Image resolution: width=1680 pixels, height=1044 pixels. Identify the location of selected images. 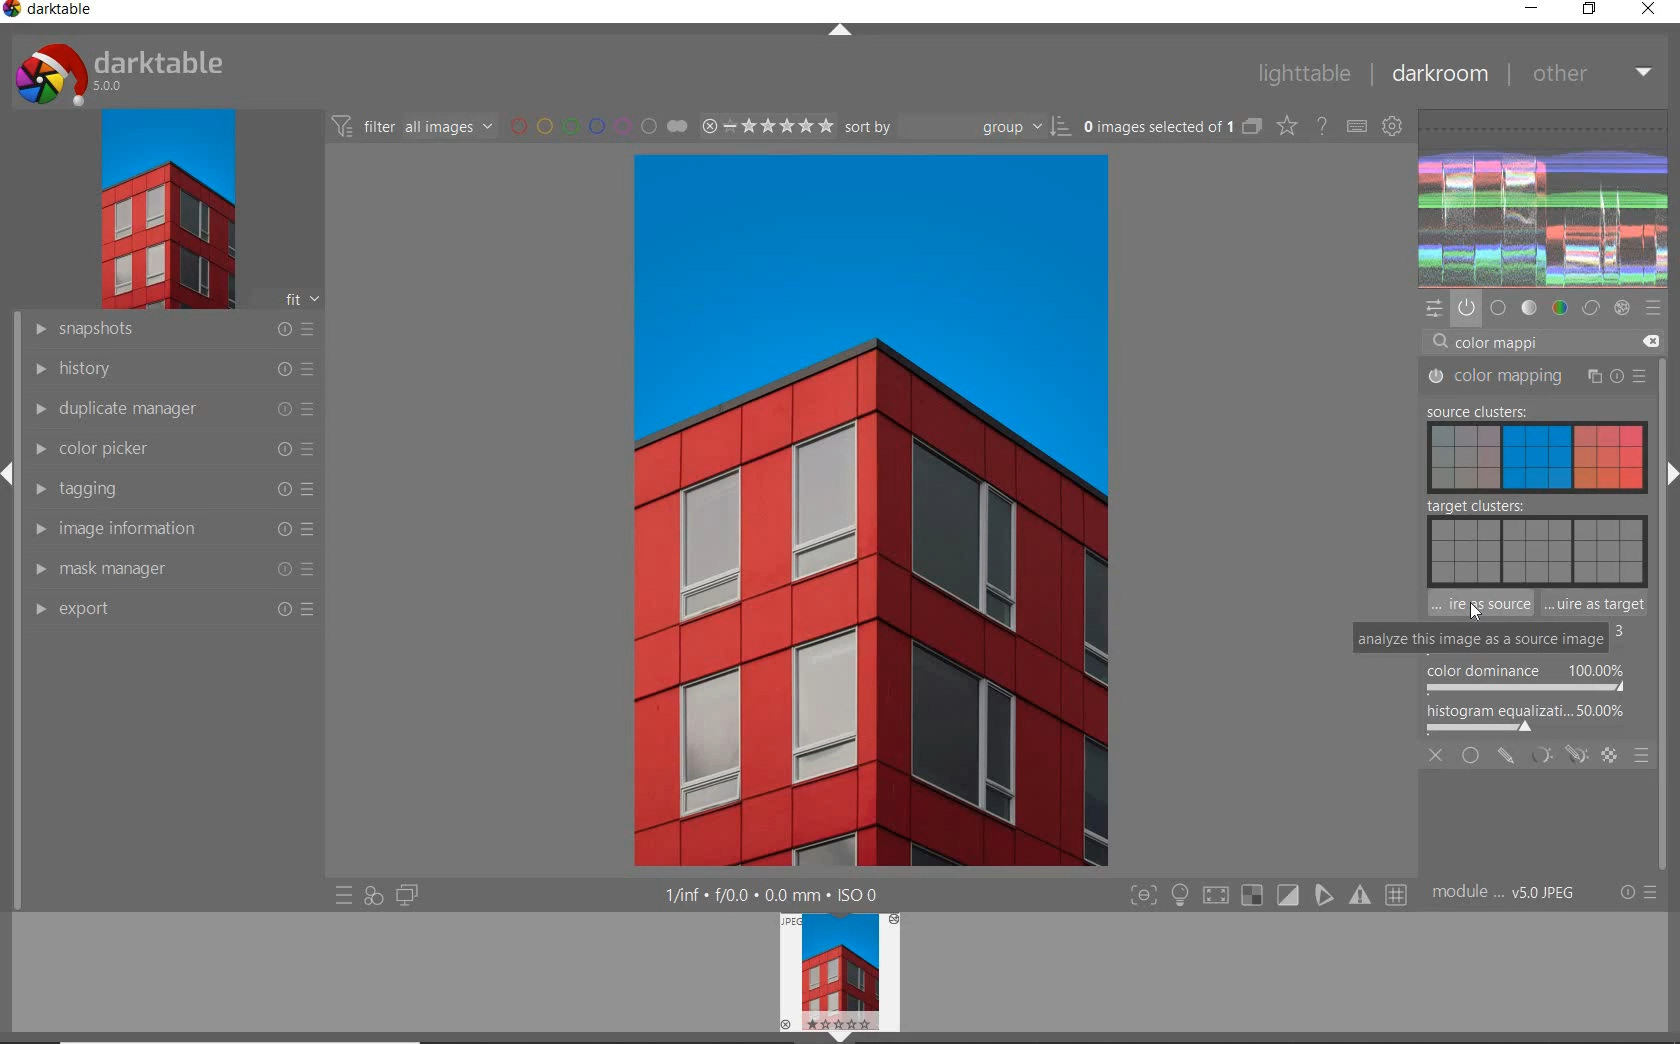
(1155, 125).